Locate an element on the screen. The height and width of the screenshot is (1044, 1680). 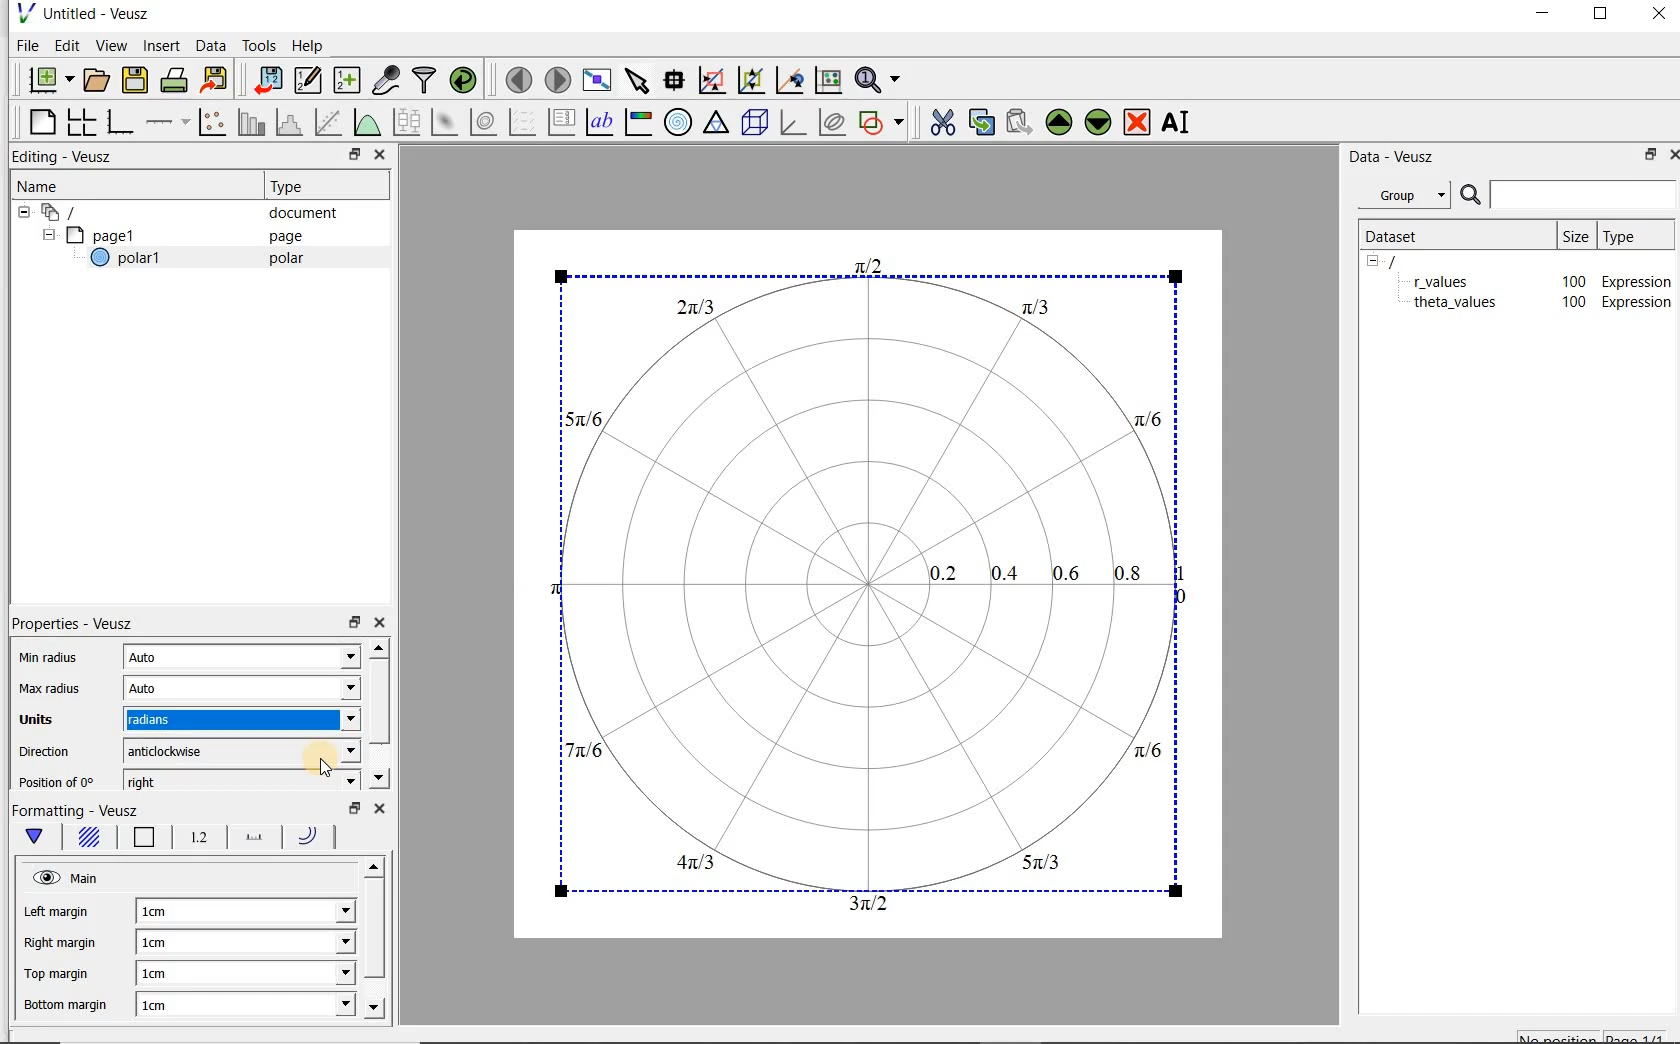
Type is located at coordinates (295, 186).